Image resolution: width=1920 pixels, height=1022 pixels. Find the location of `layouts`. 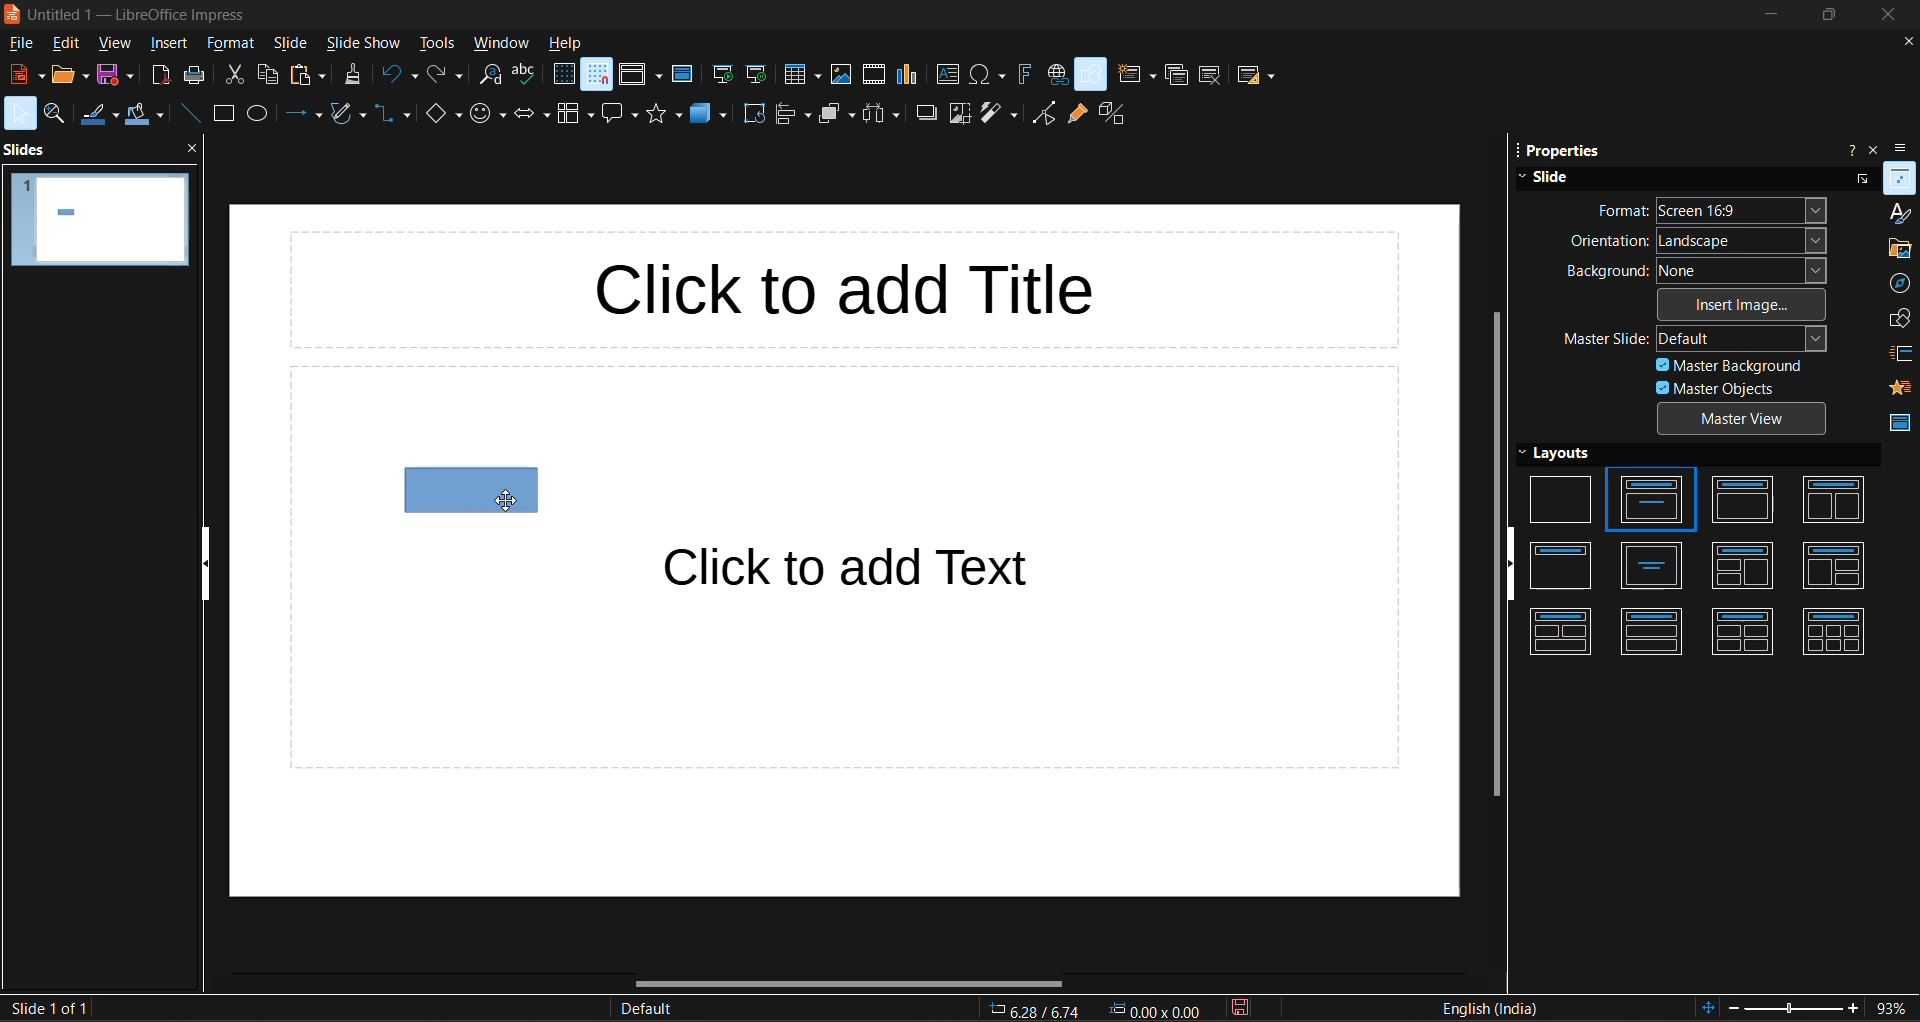

layouts is located at coordinates (1567, 454).